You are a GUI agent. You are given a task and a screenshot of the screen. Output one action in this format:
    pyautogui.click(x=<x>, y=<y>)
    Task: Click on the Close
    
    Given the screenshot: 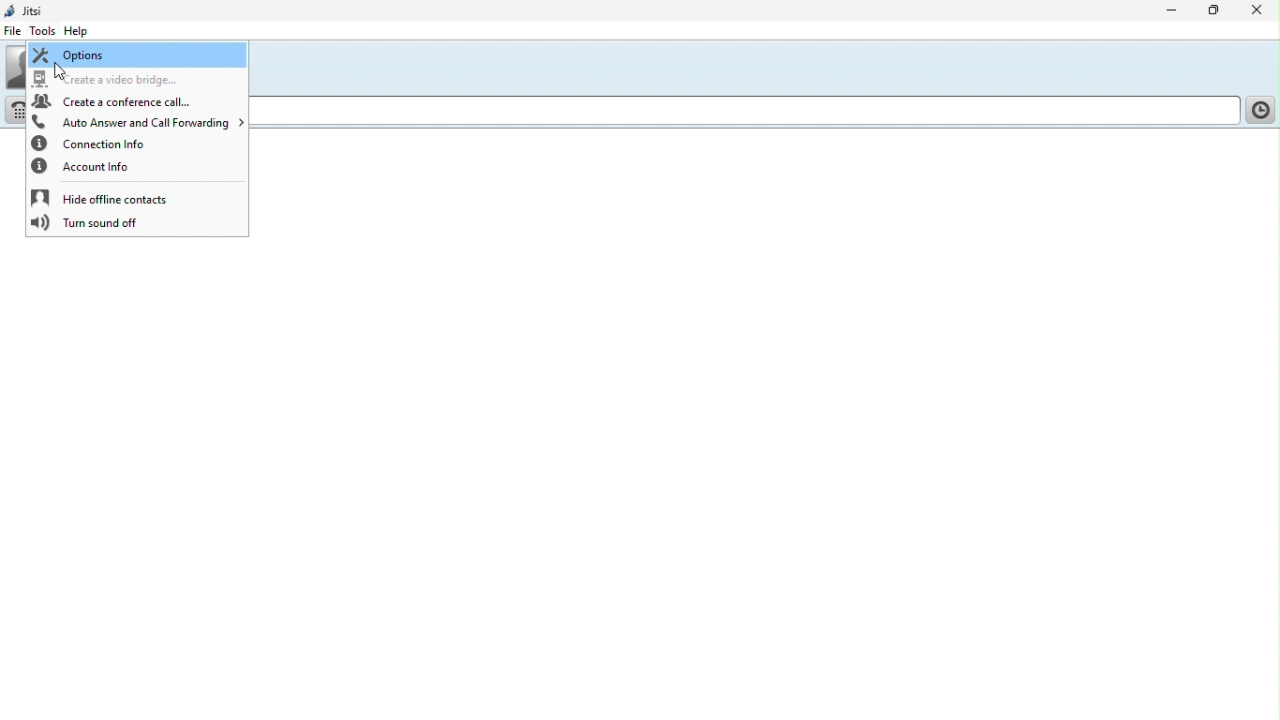 What is the action you would take?
    pyautogui.click(x=1257, y=11)
    